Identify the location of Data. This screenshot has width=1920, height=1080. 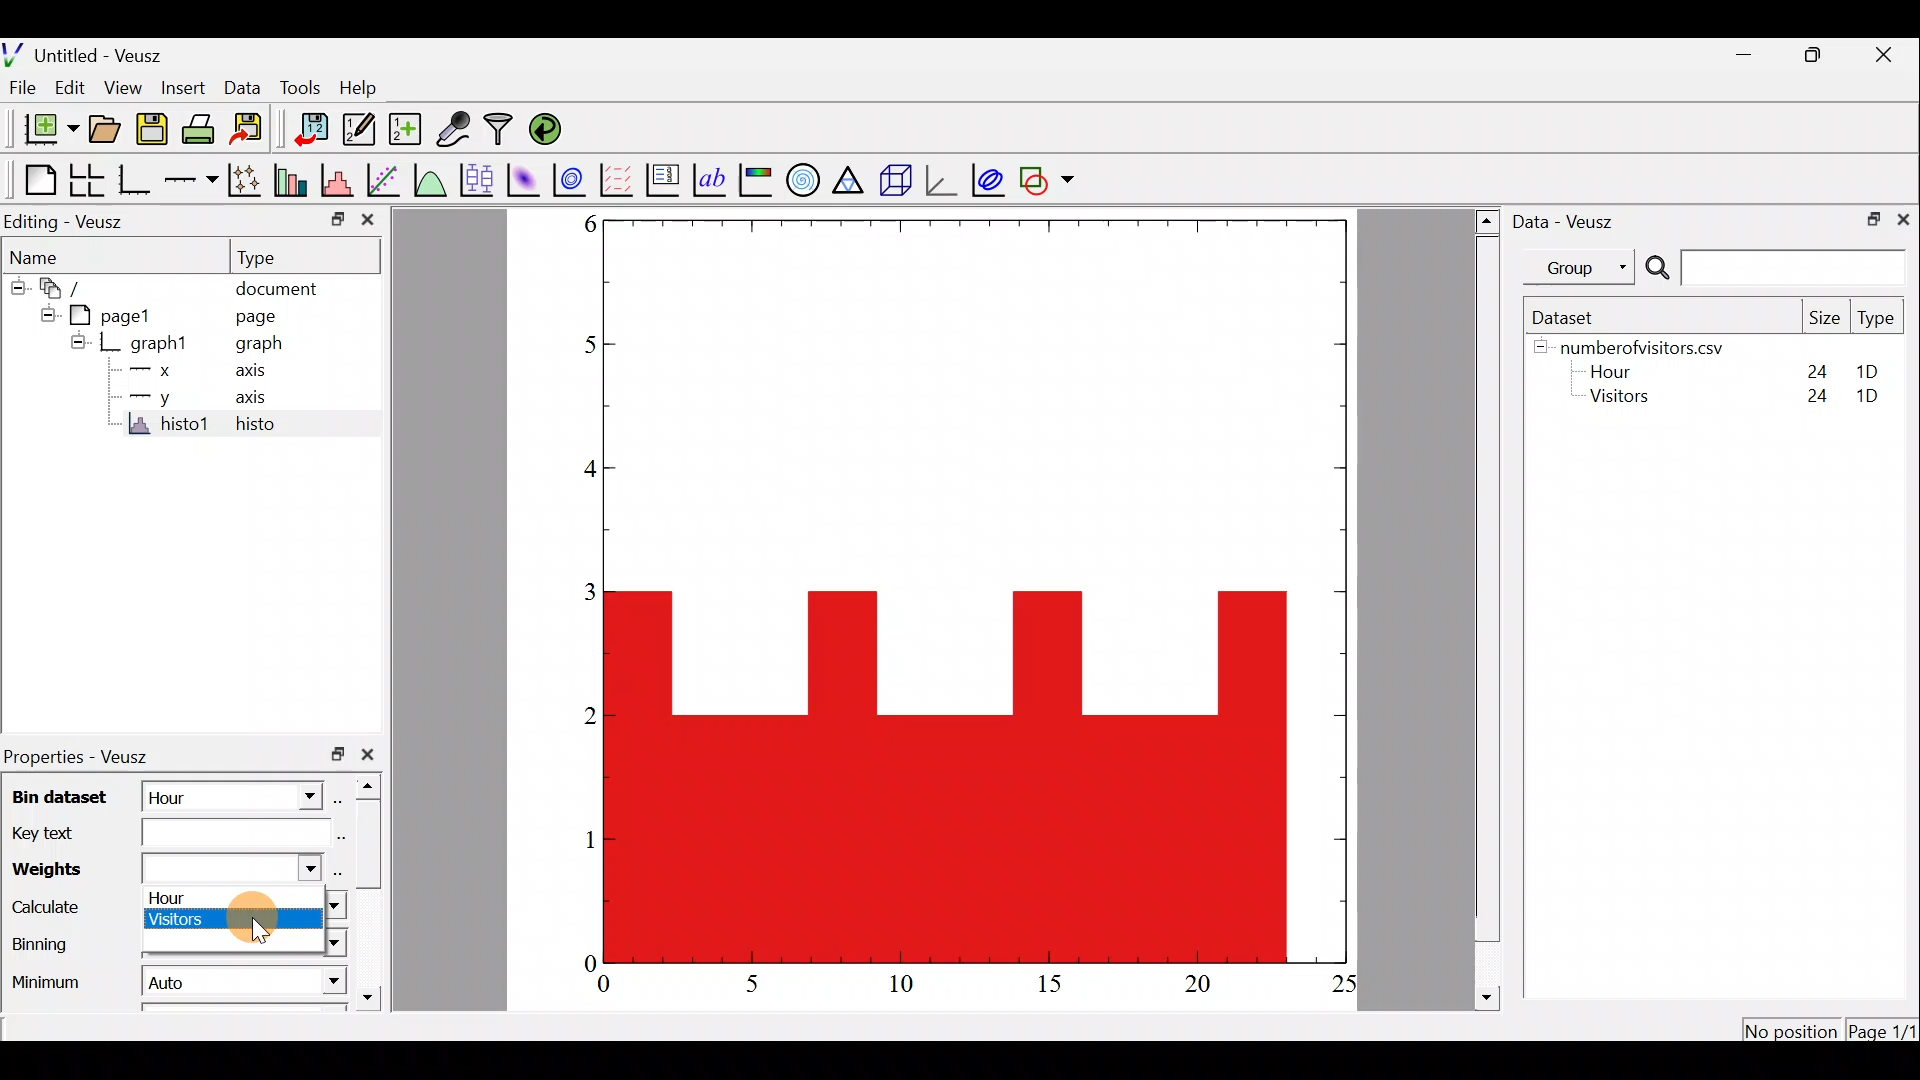
(241, 86).